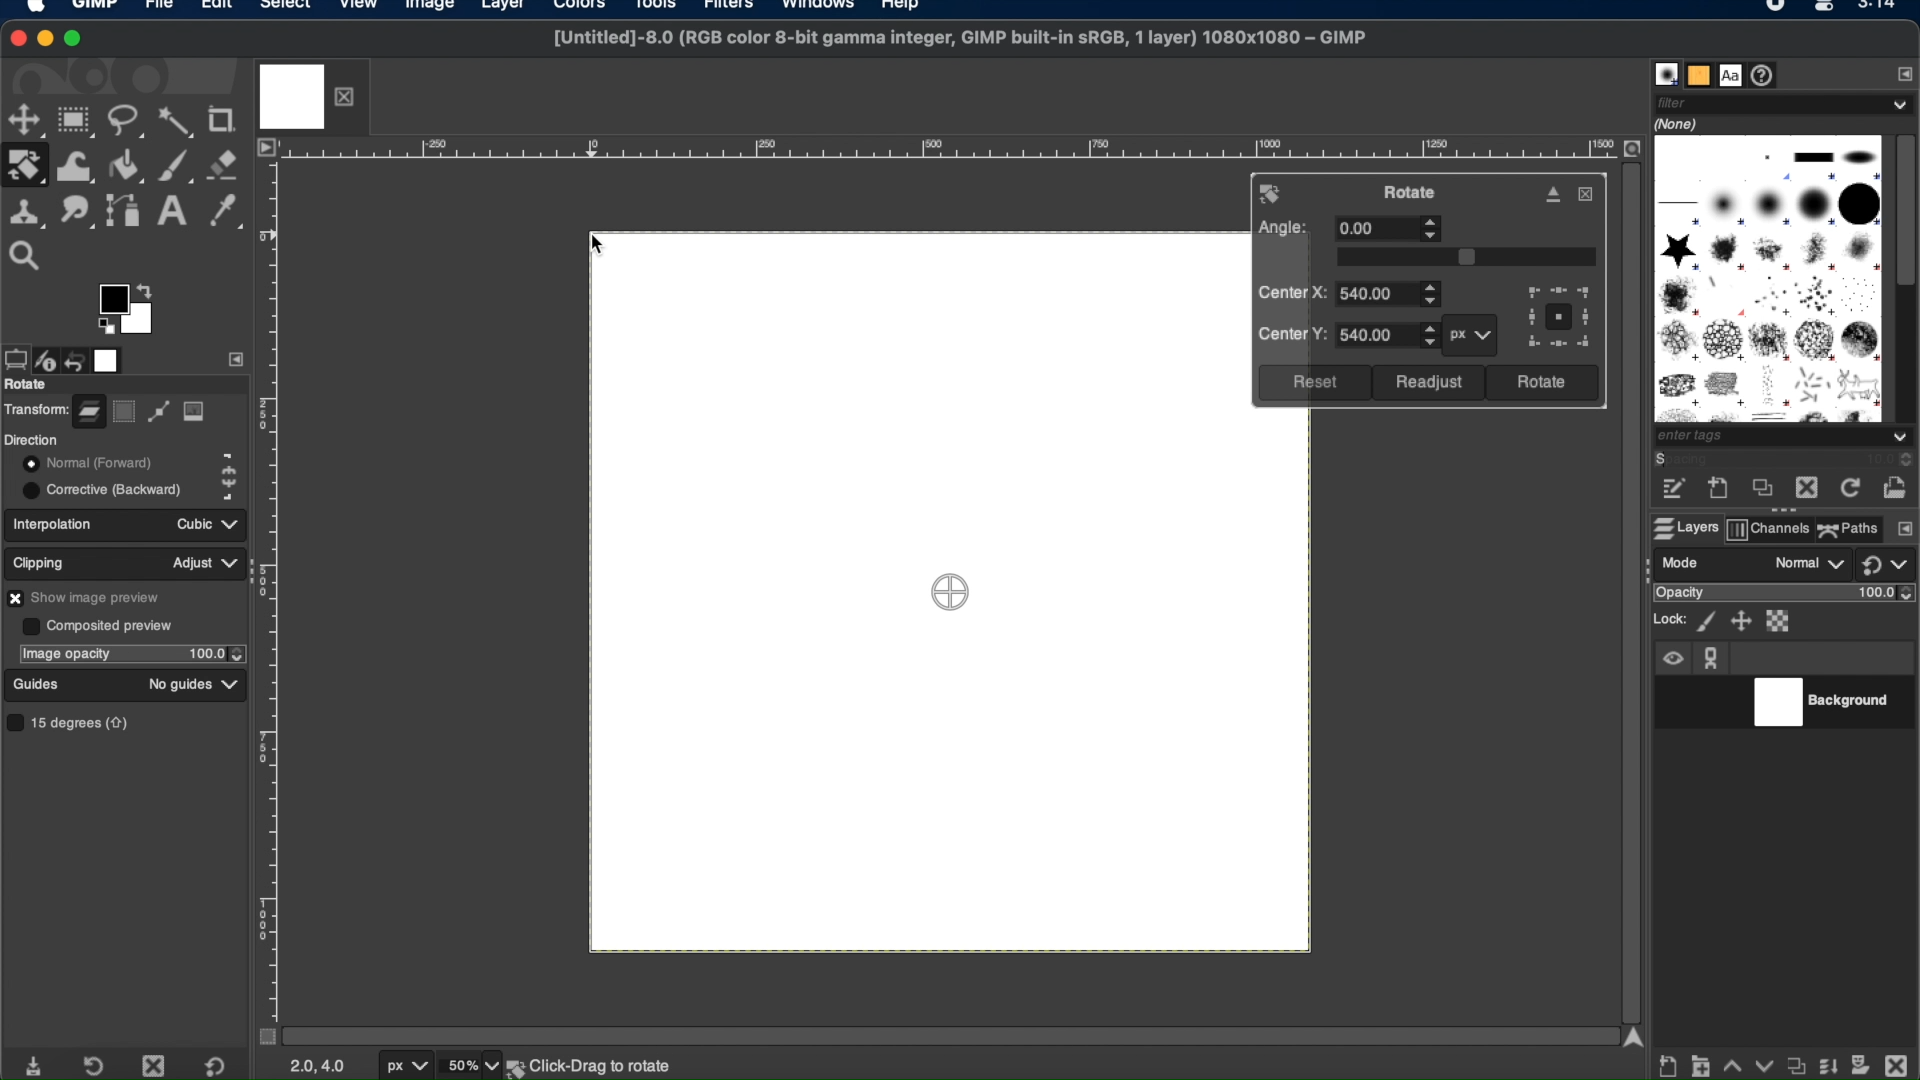 Image resolution: width=1920 pixels, height=1080 pixels. Describe the element at coordinates (1669, 1067) in the screenshot. I see `create new layer` at that location.